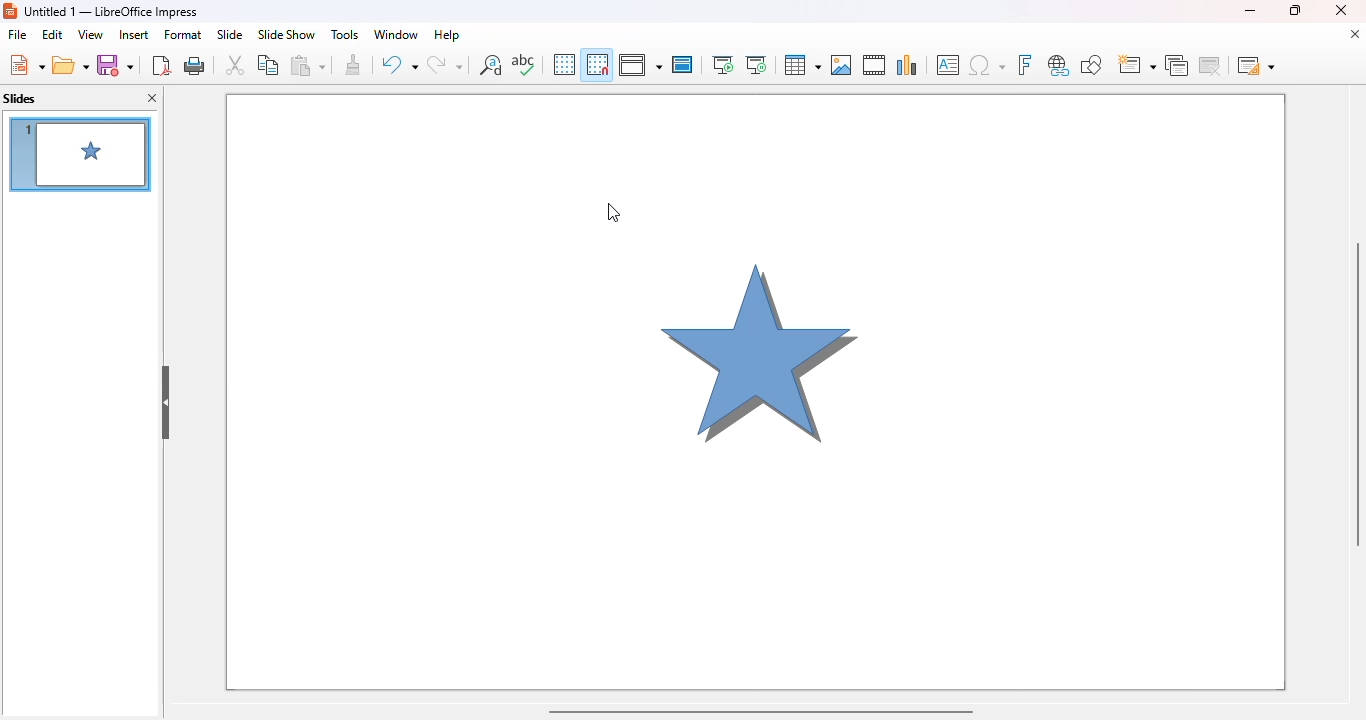  Describe the element at coordinates (1255, 65) in the screenshot. I see `slide layout` at that location.